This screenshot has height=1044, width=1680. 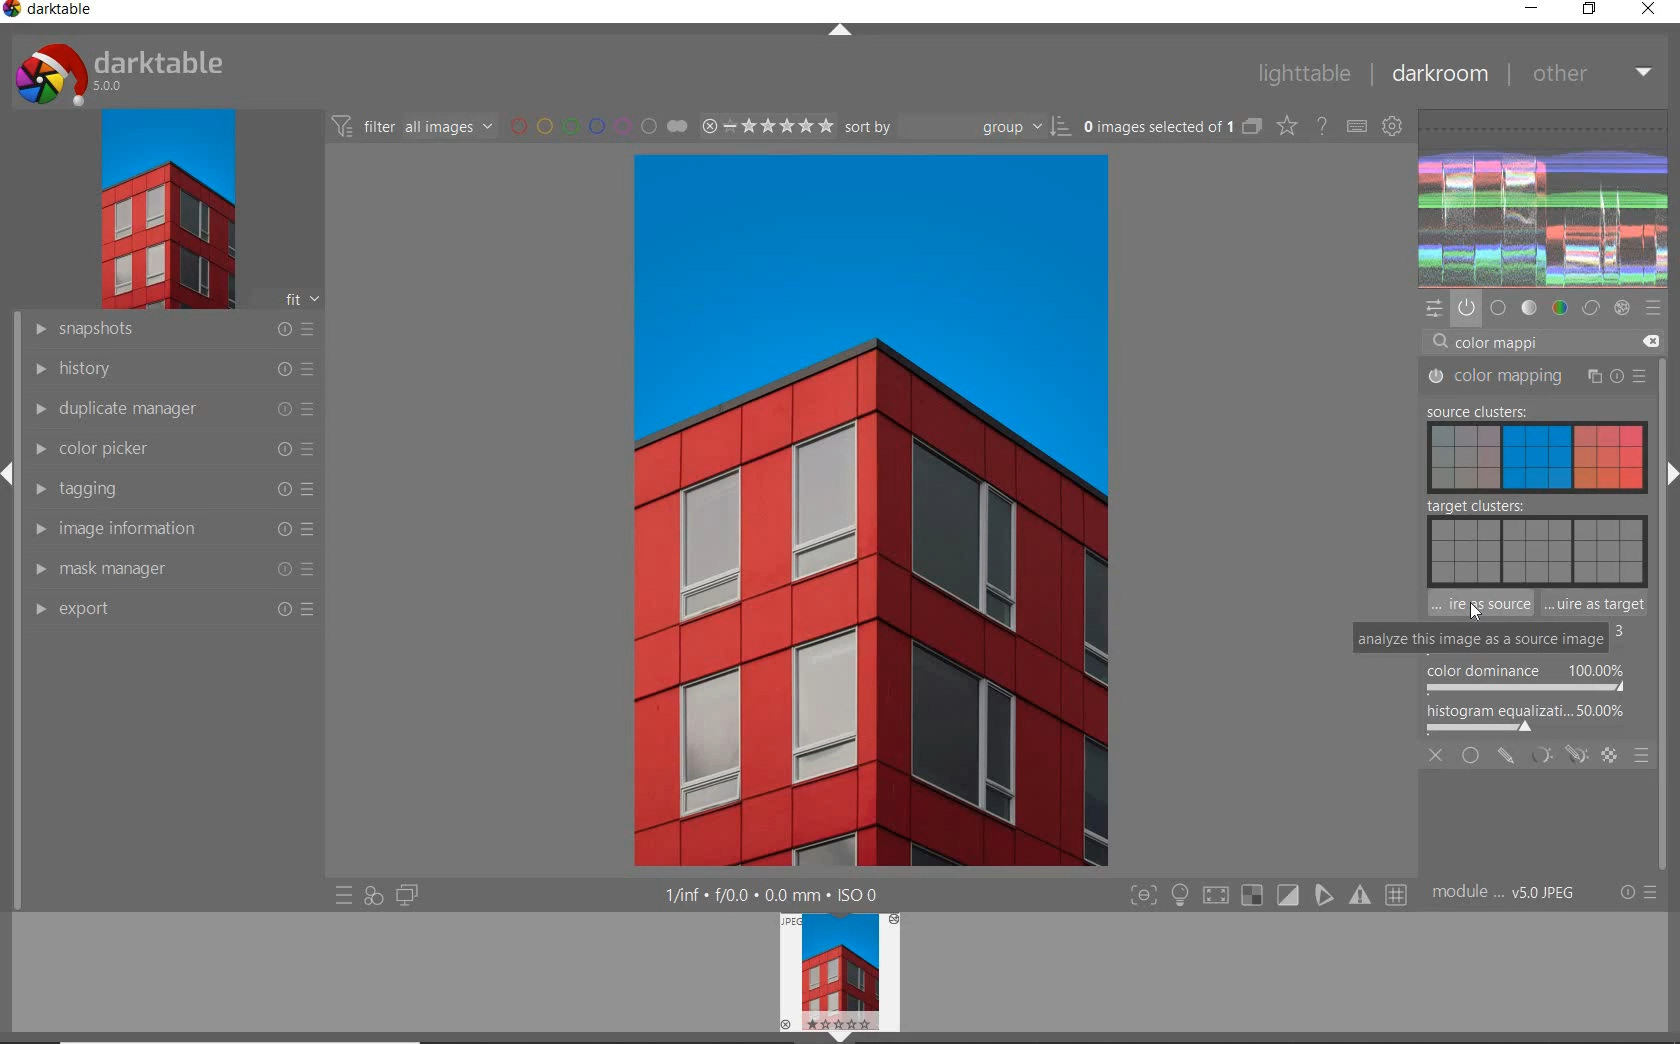 What do you see at coordinates (1471, 757) in the screenshot?
I see `UNIFORMLY` at bounding box center [1471, 757].